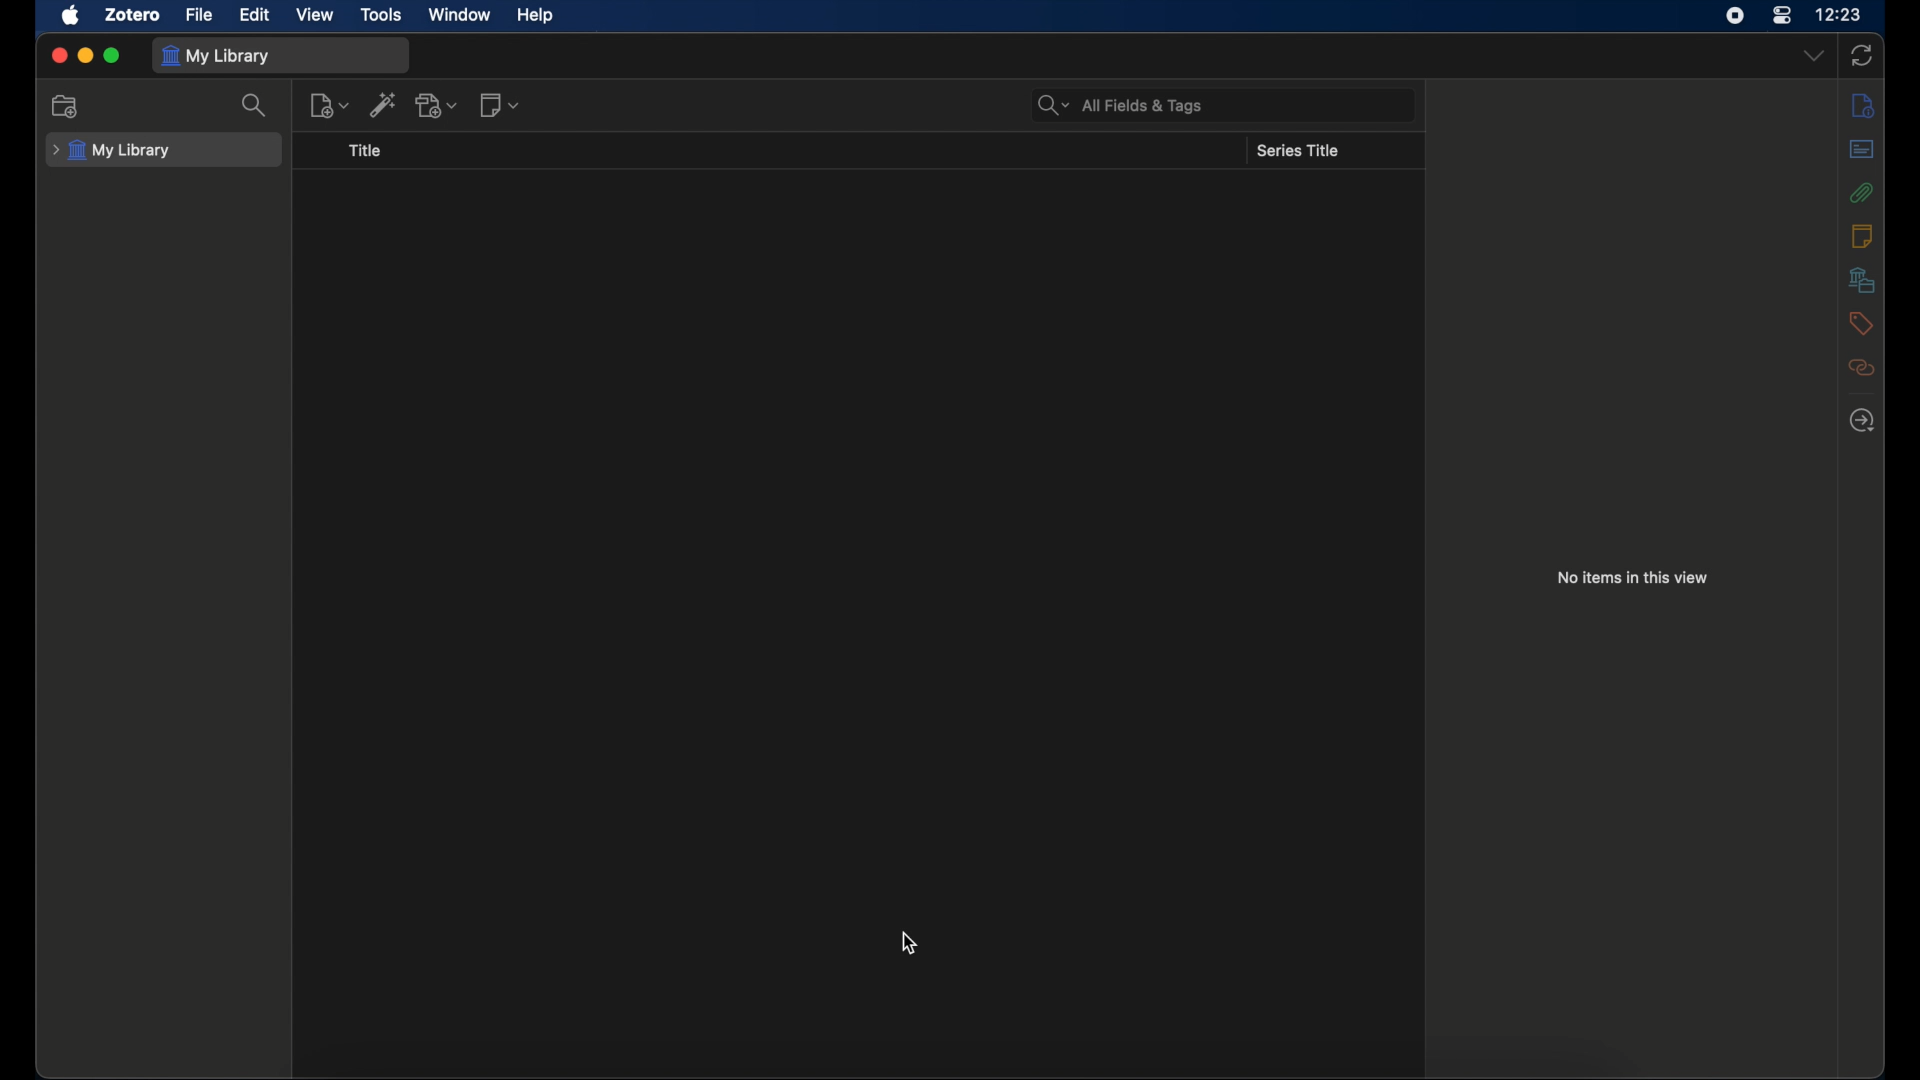  I want to click on screen recorder, so click(1735, 16).